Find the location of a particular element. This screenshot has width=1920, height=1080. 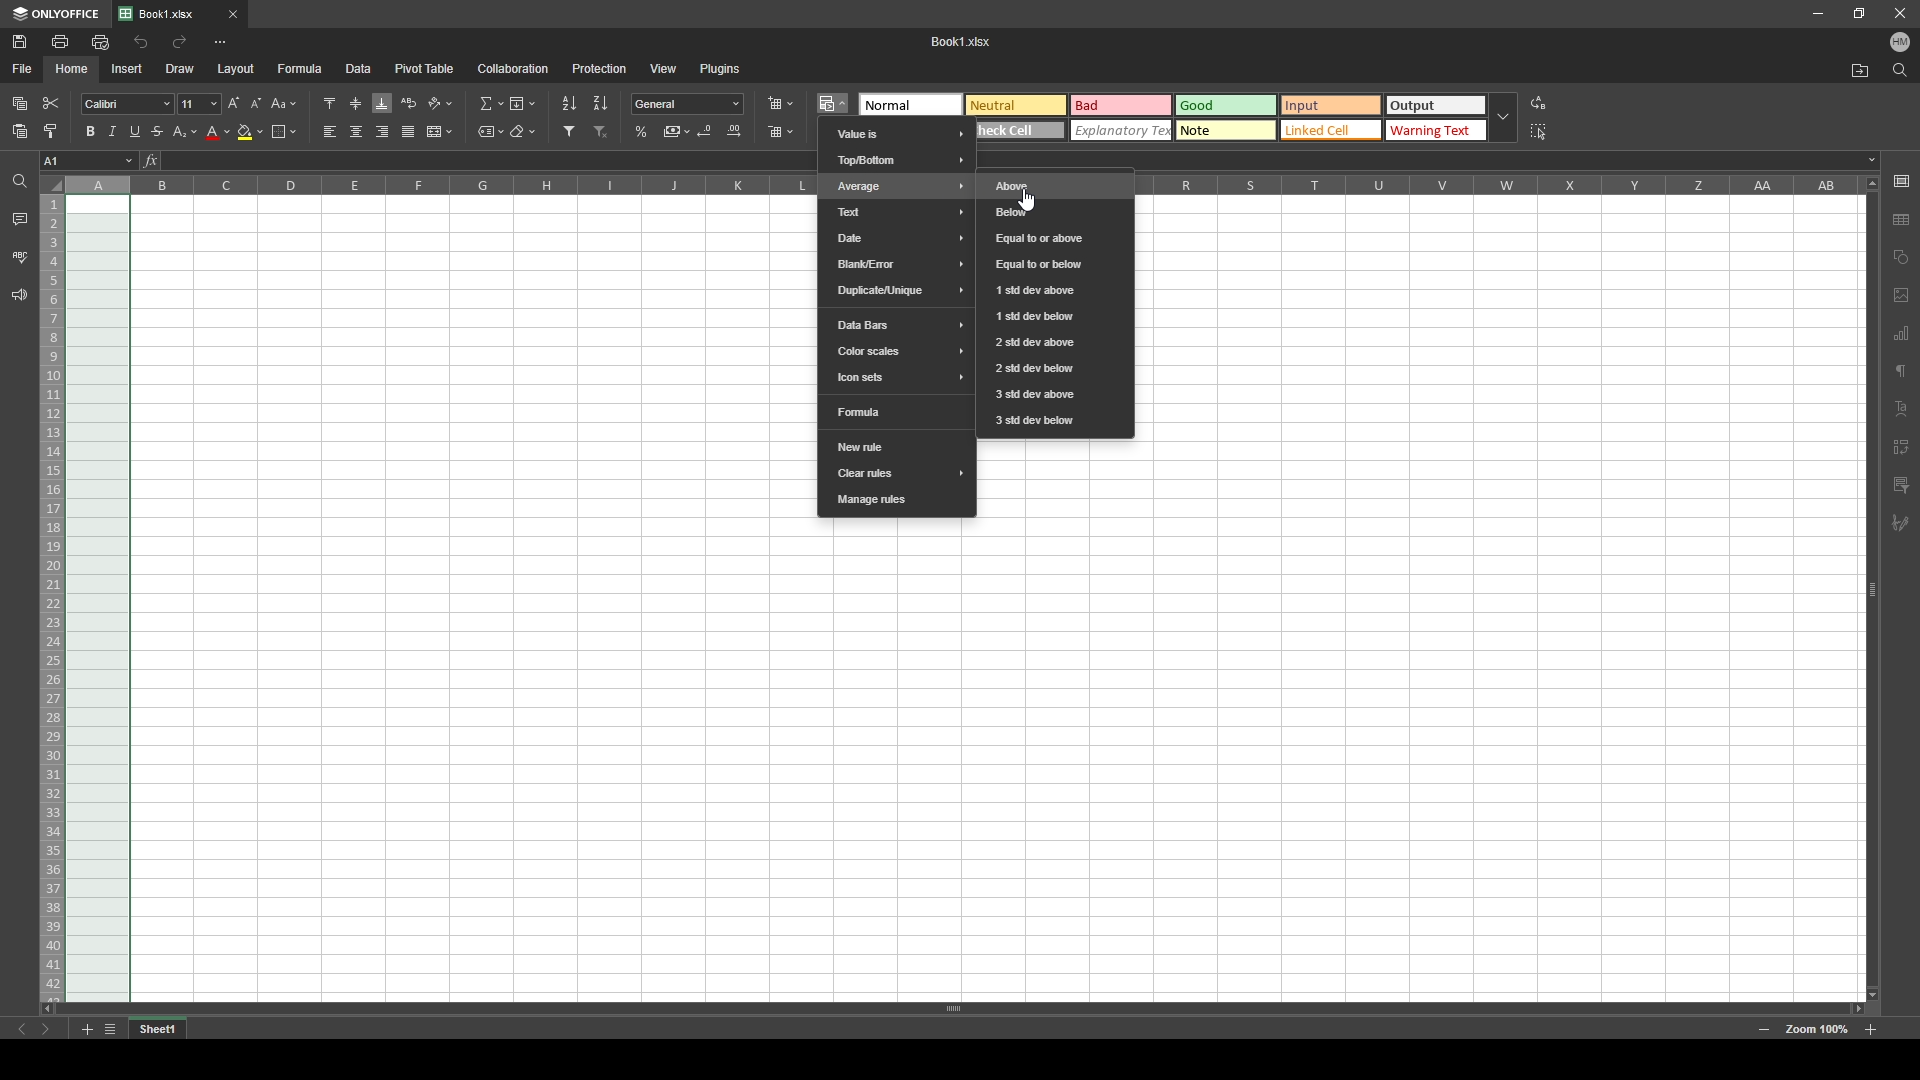

selected column is located at coordinates (98, 185).